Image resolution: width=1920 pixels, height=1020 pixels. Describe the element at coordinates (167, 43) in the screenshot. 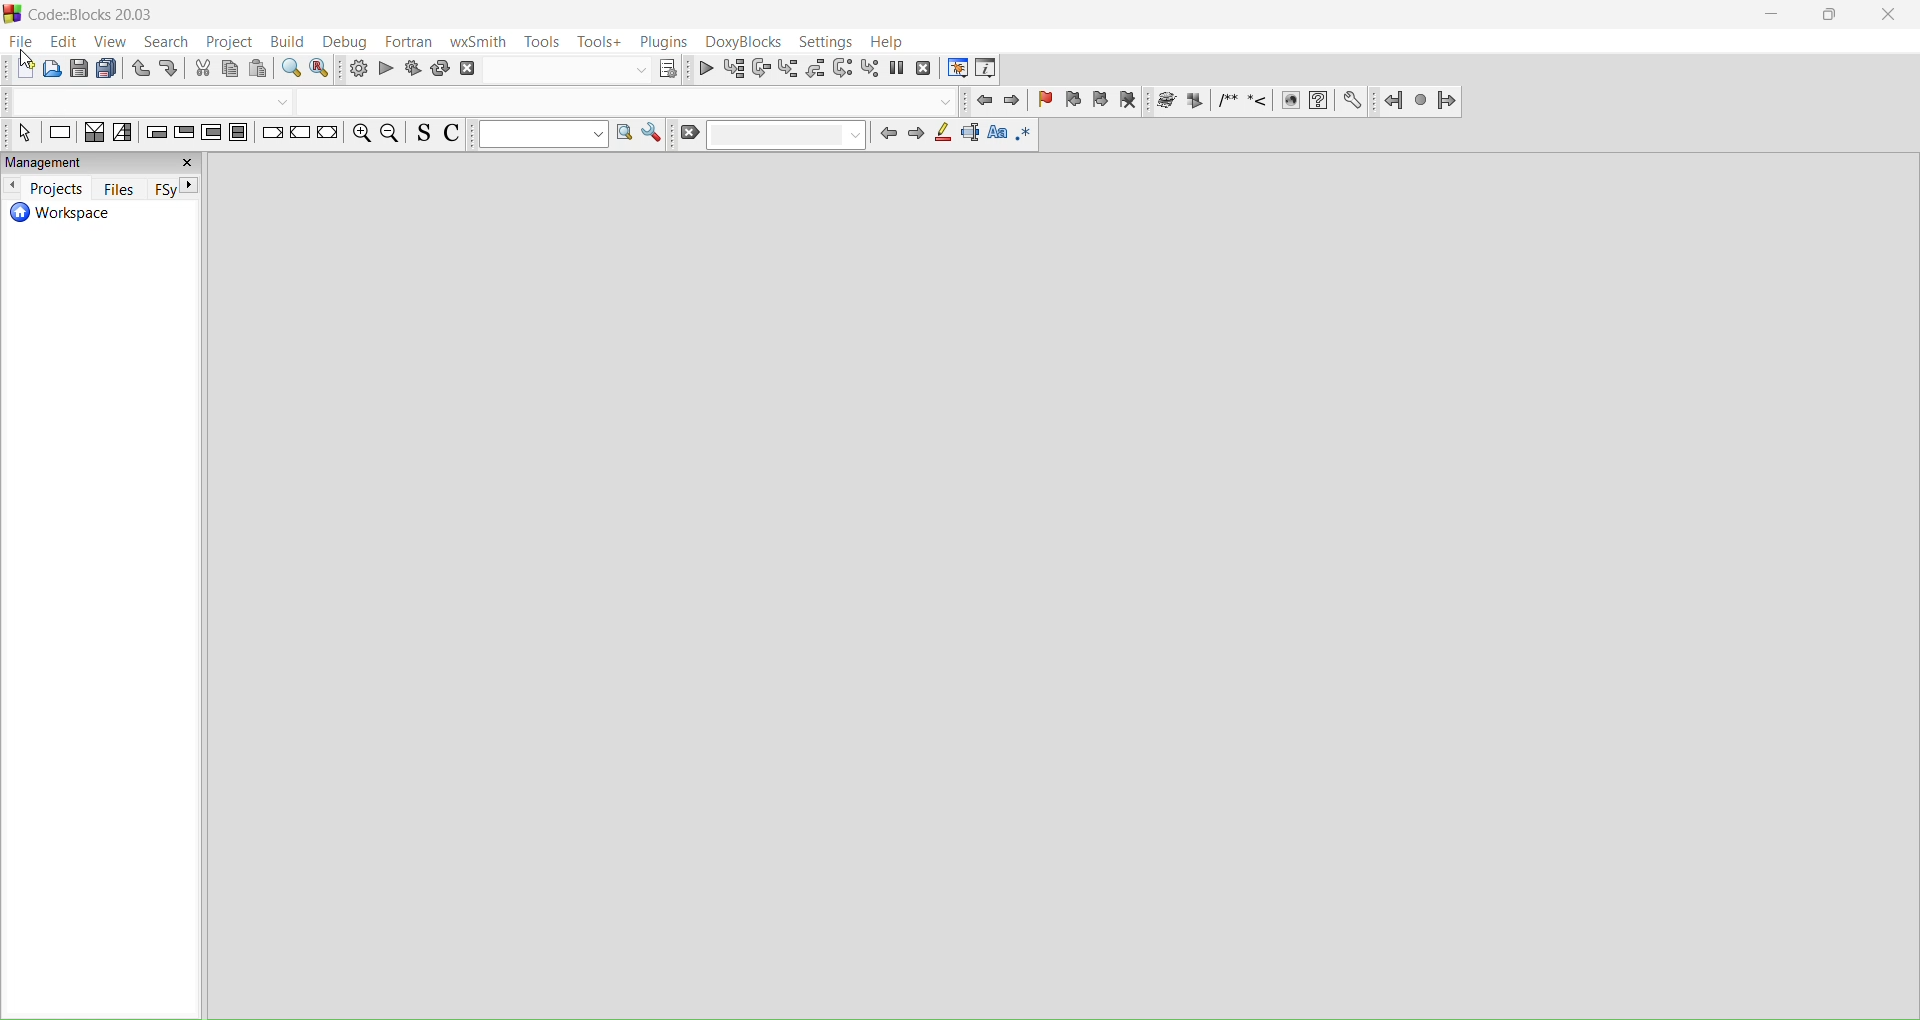

I see `search` at that location.